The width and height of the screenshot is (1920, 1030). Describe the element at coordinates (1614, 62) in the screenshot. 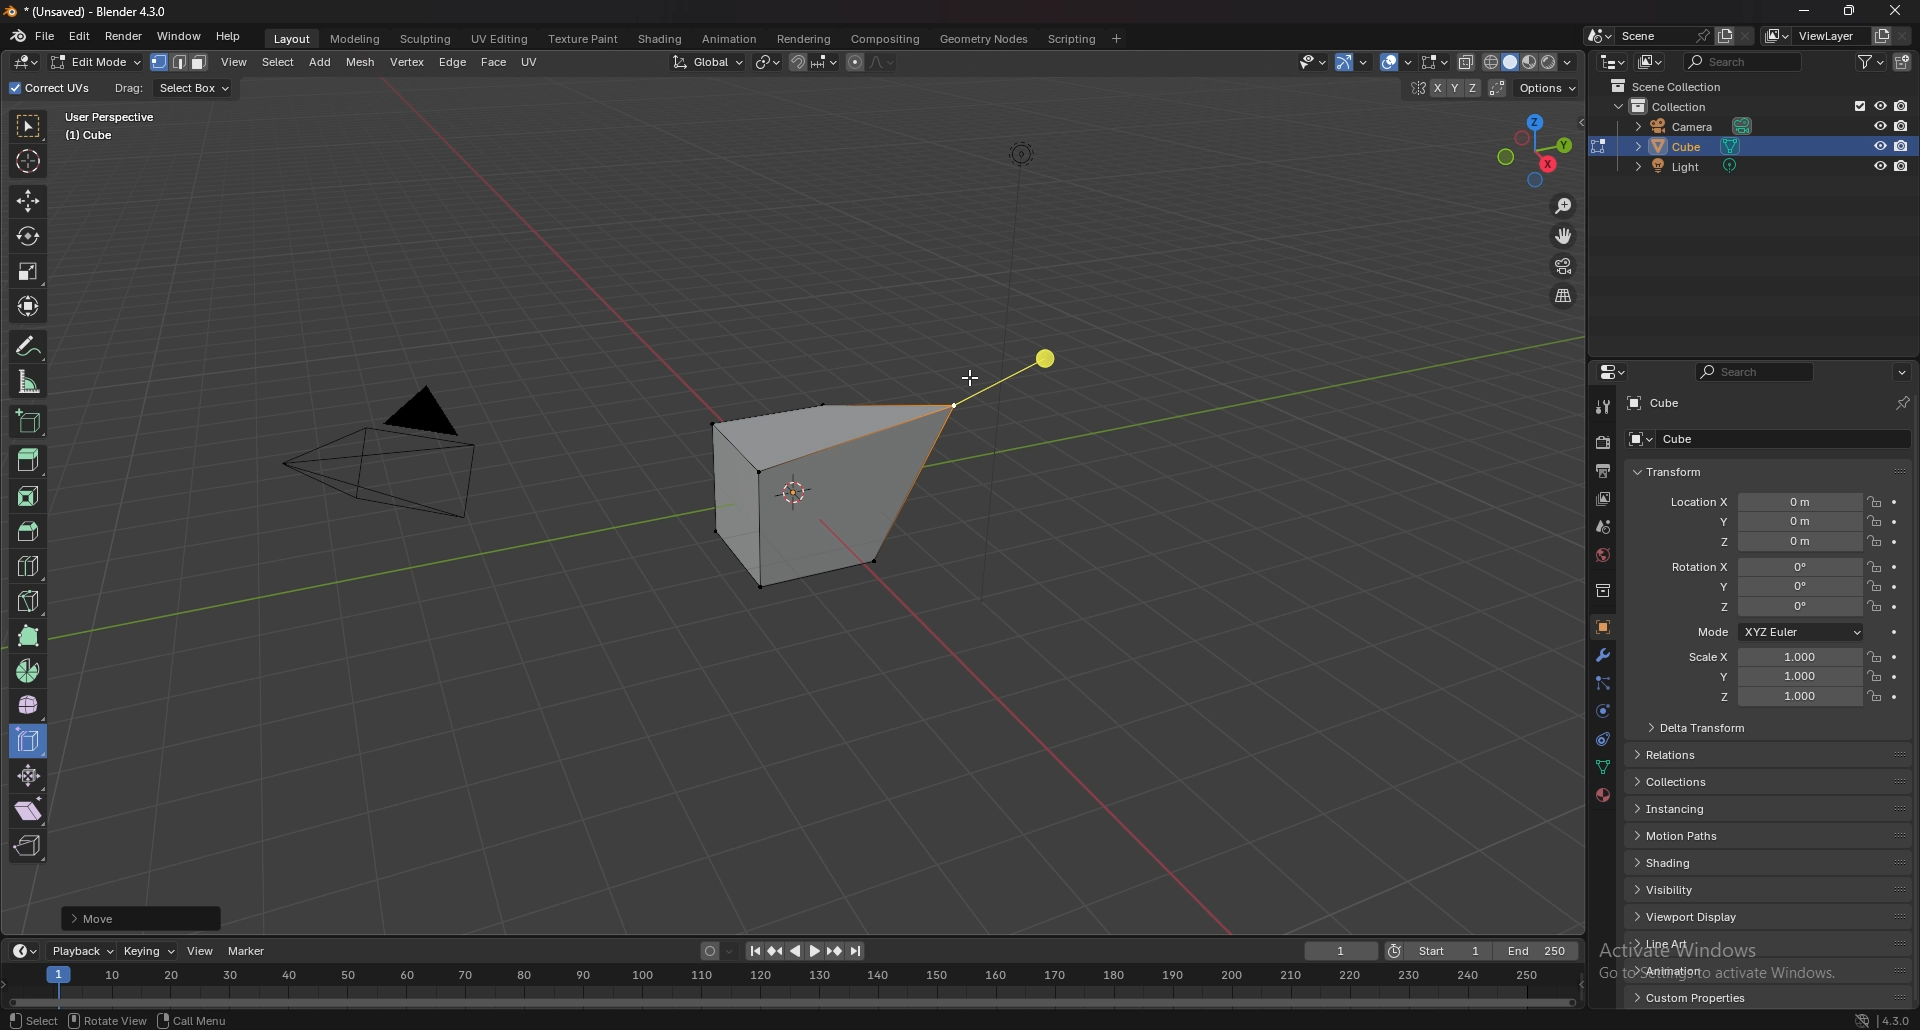

I see `editor type` at that location.